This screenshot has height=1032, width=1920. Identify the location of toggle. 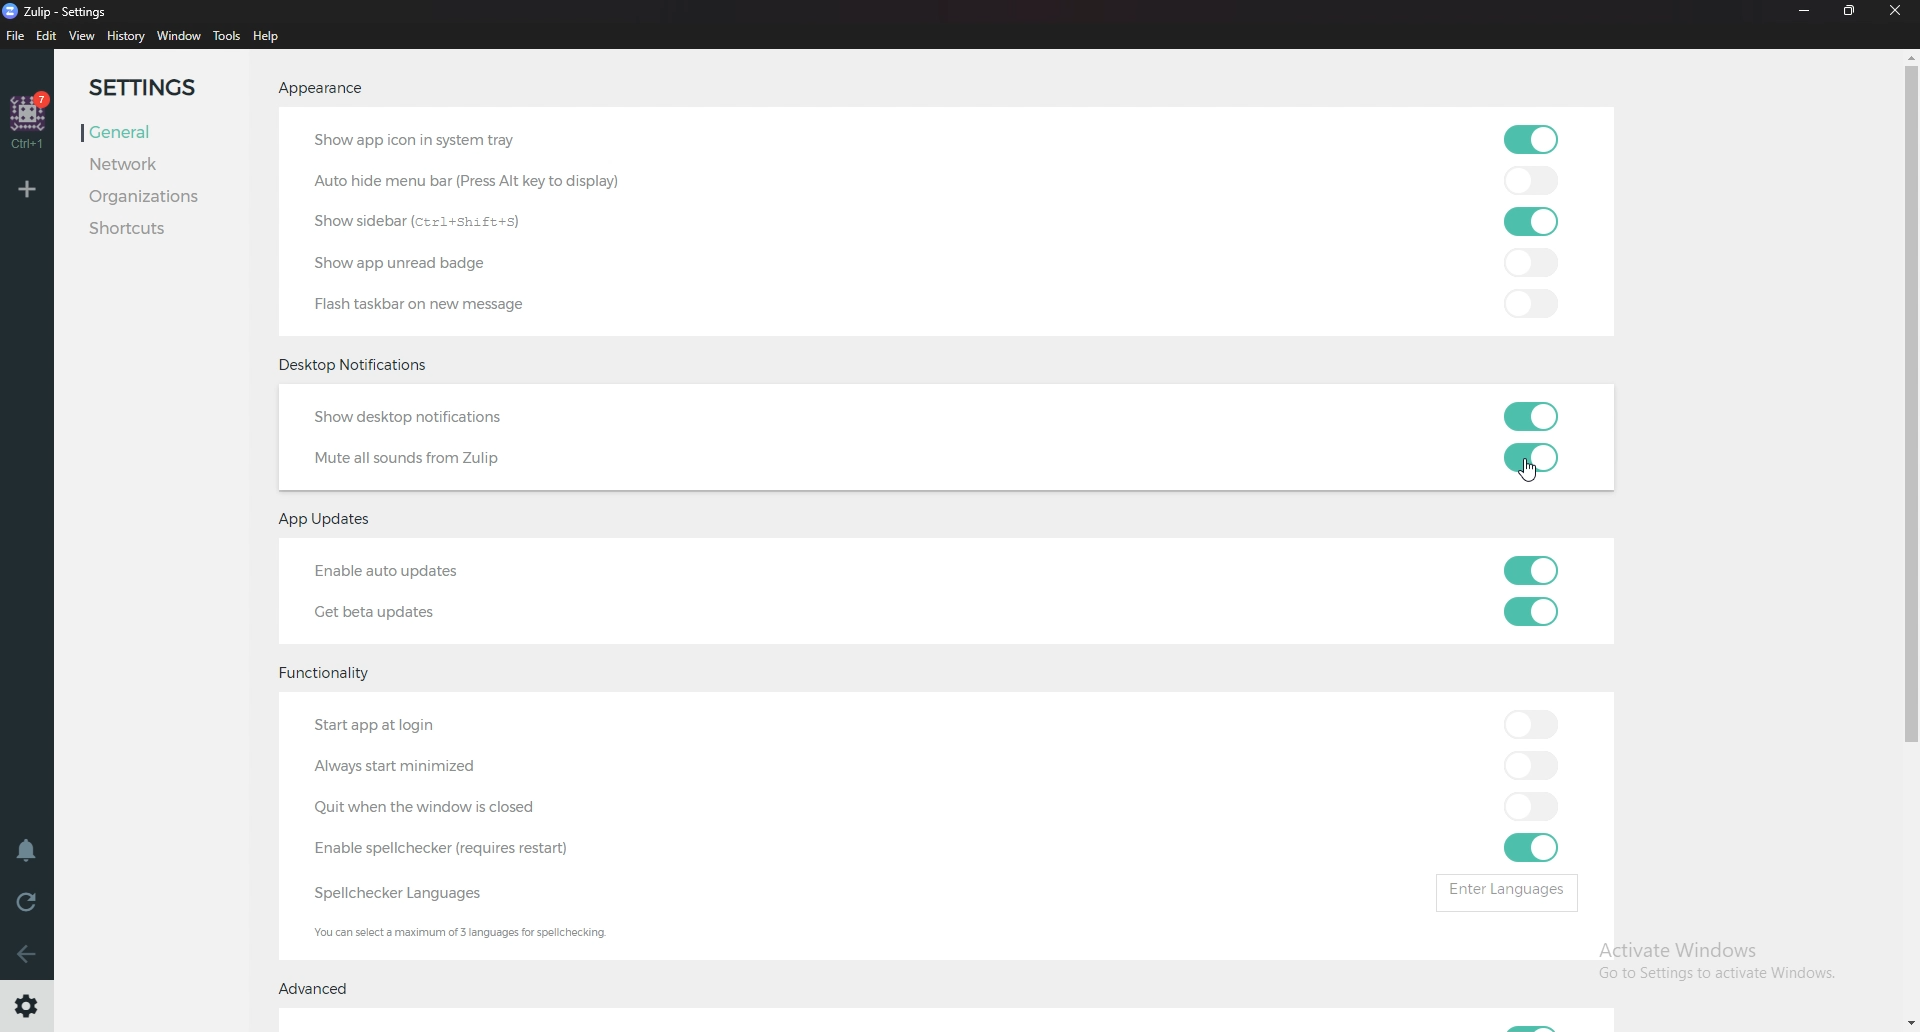
(1533, 459).